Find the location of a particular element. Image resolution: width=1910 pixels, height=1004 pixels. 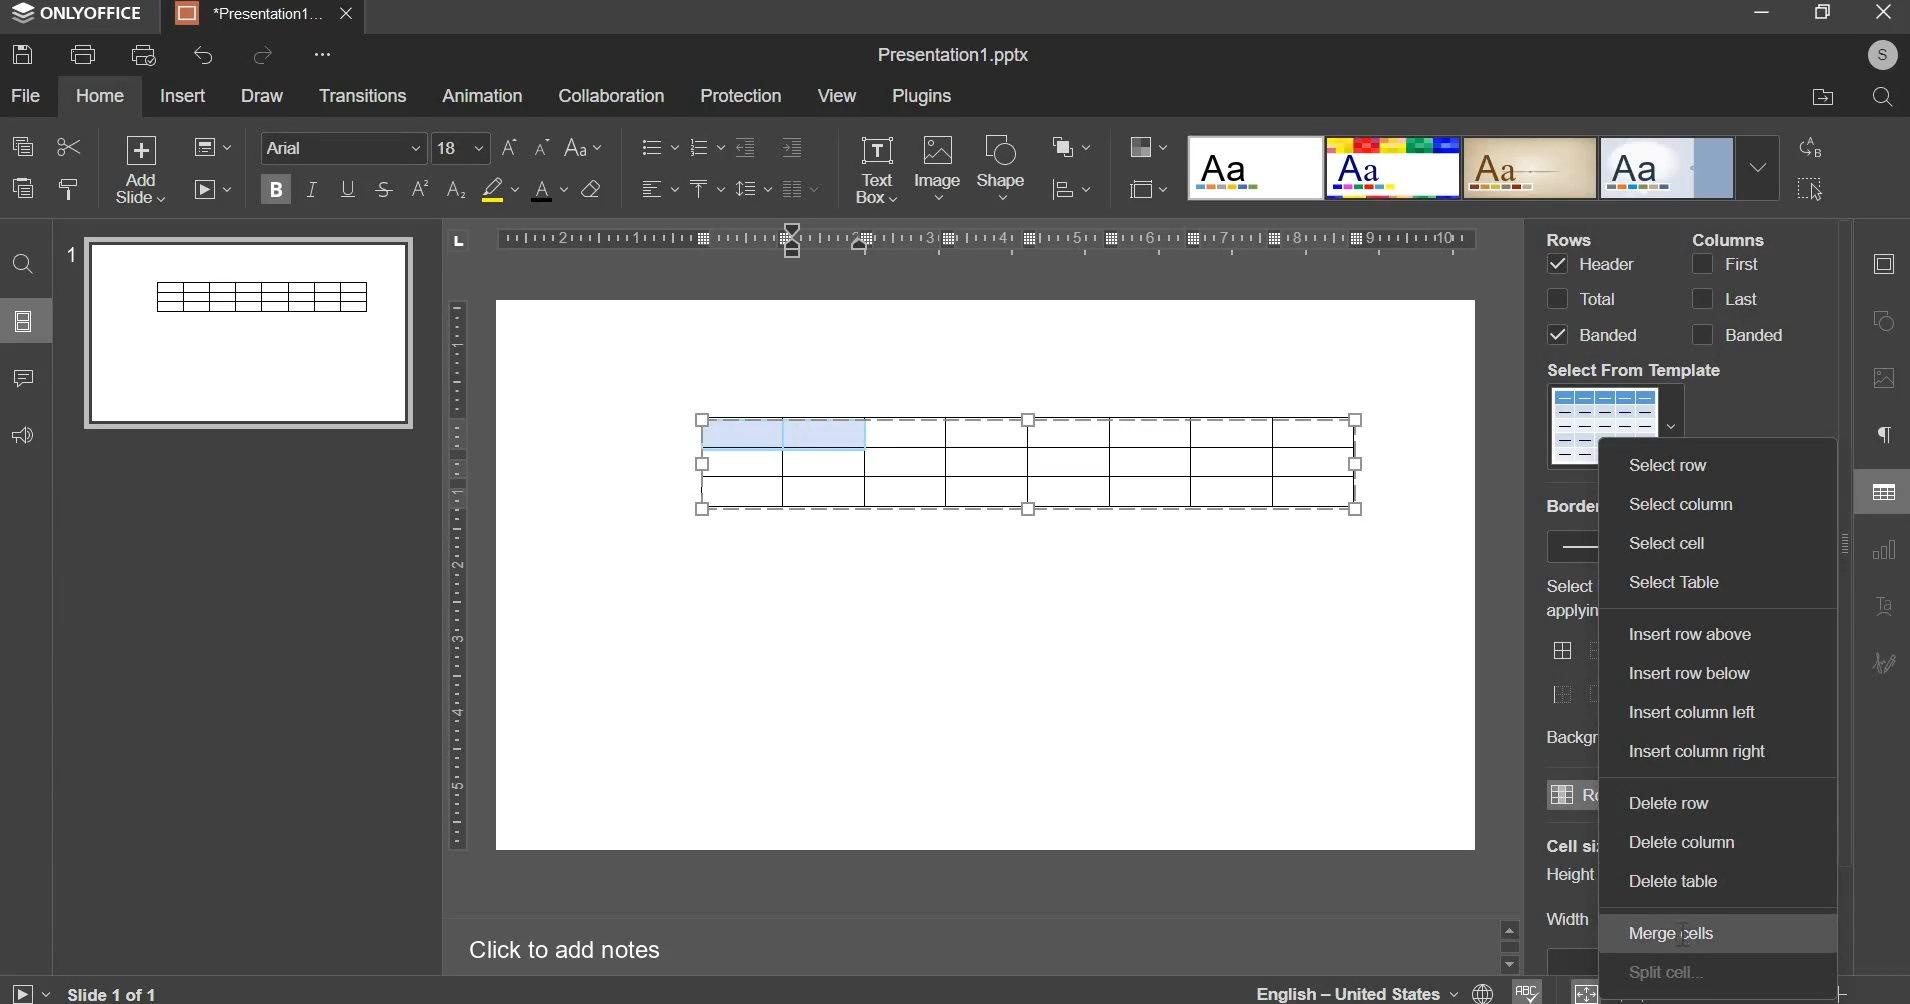

copy is located at coordinates (23, 145).